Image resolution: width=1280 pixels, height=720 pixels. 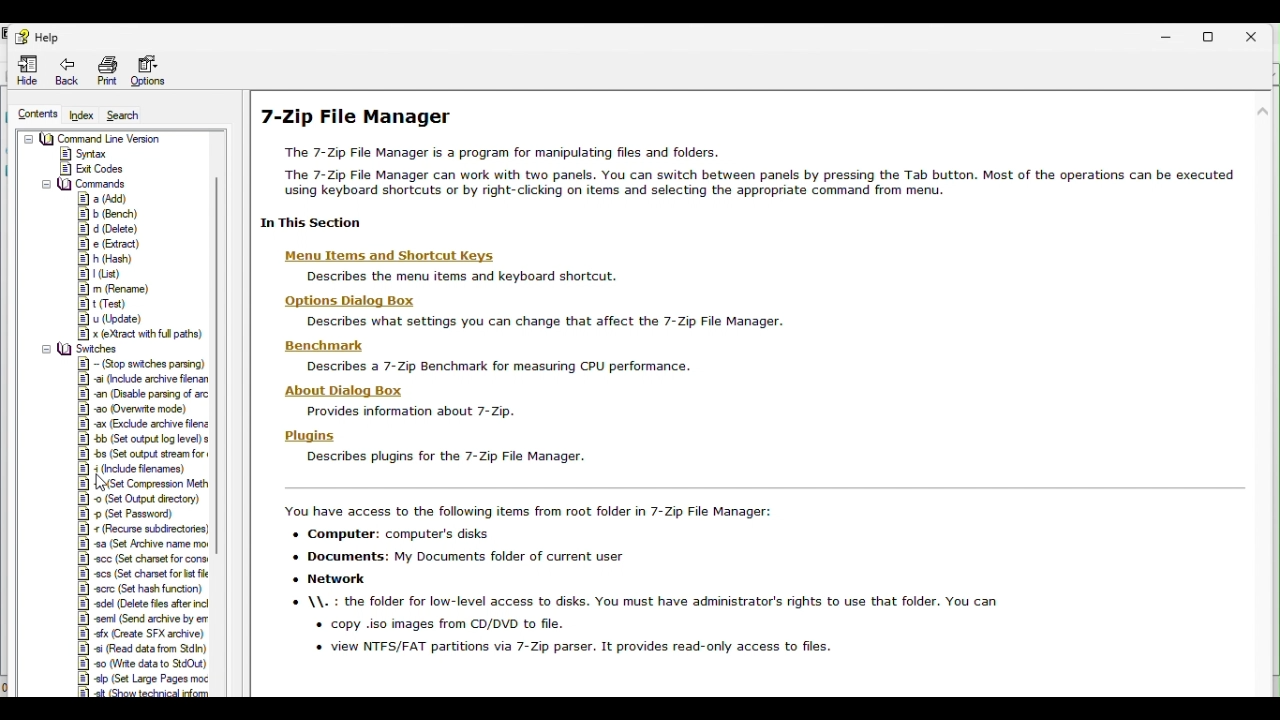 I want to click on Minimise, so click(x=1168, y=37).